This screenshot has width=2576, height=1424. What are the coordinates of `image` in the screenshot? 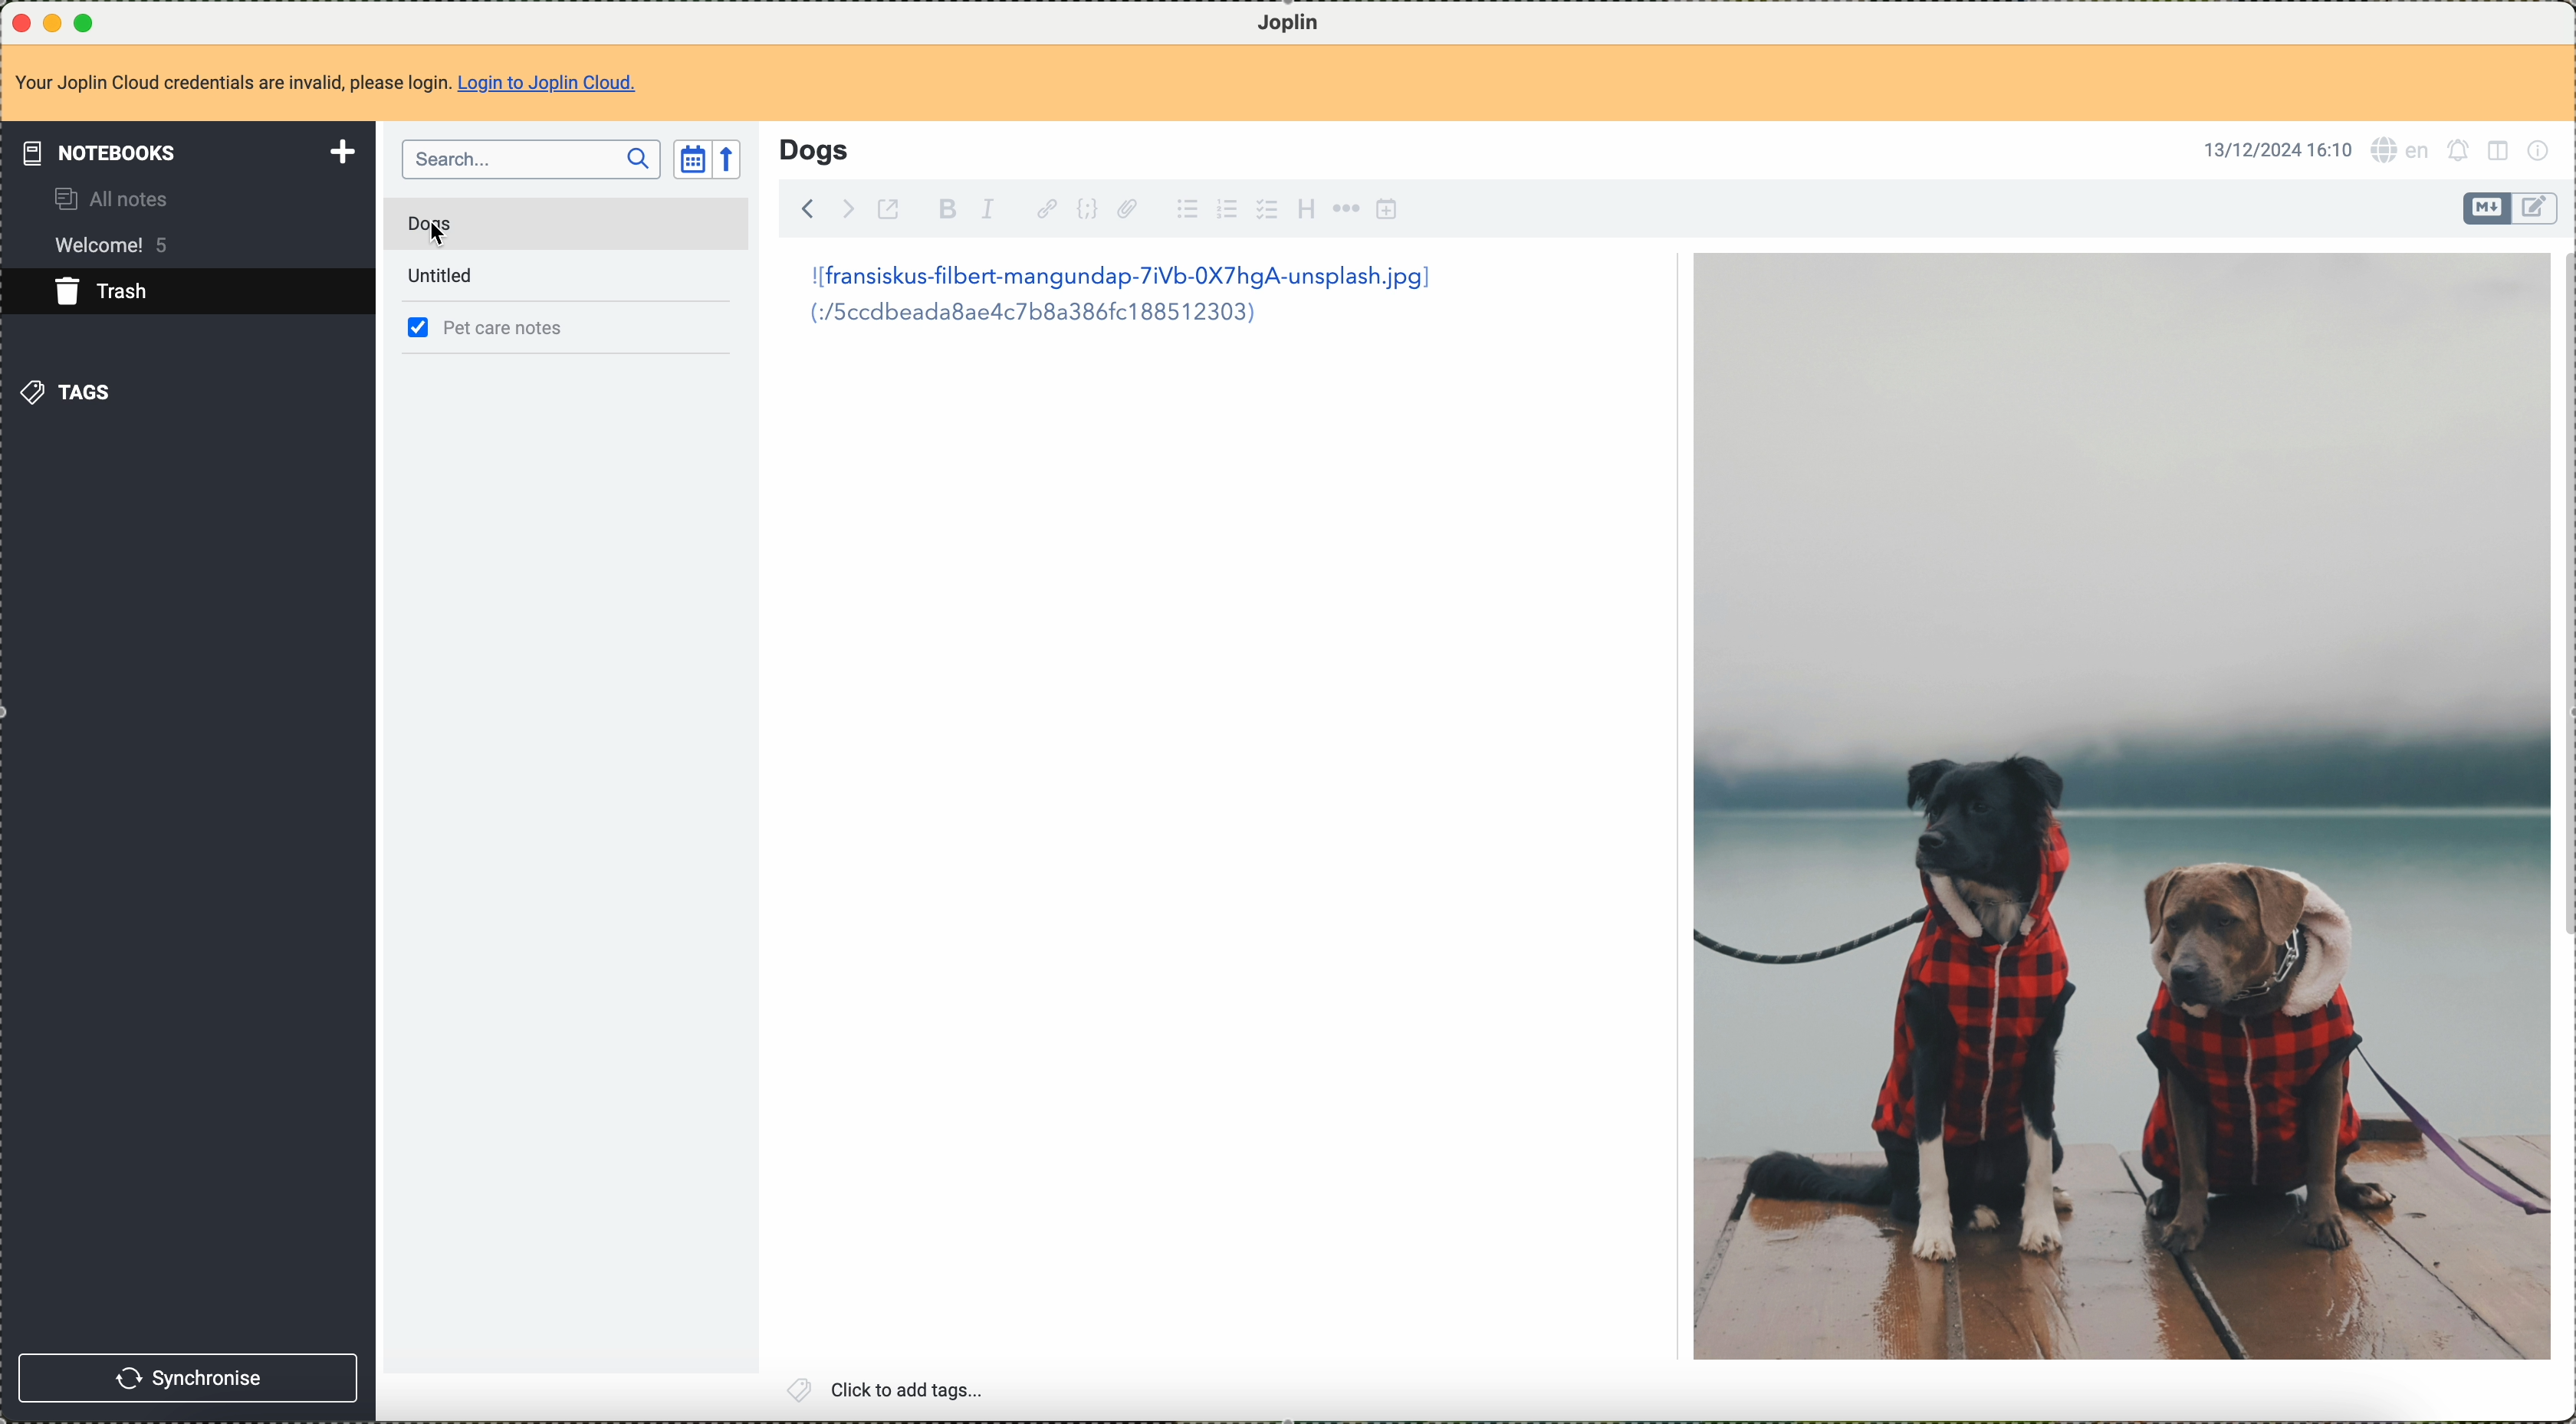 It's located at (2119, 806).